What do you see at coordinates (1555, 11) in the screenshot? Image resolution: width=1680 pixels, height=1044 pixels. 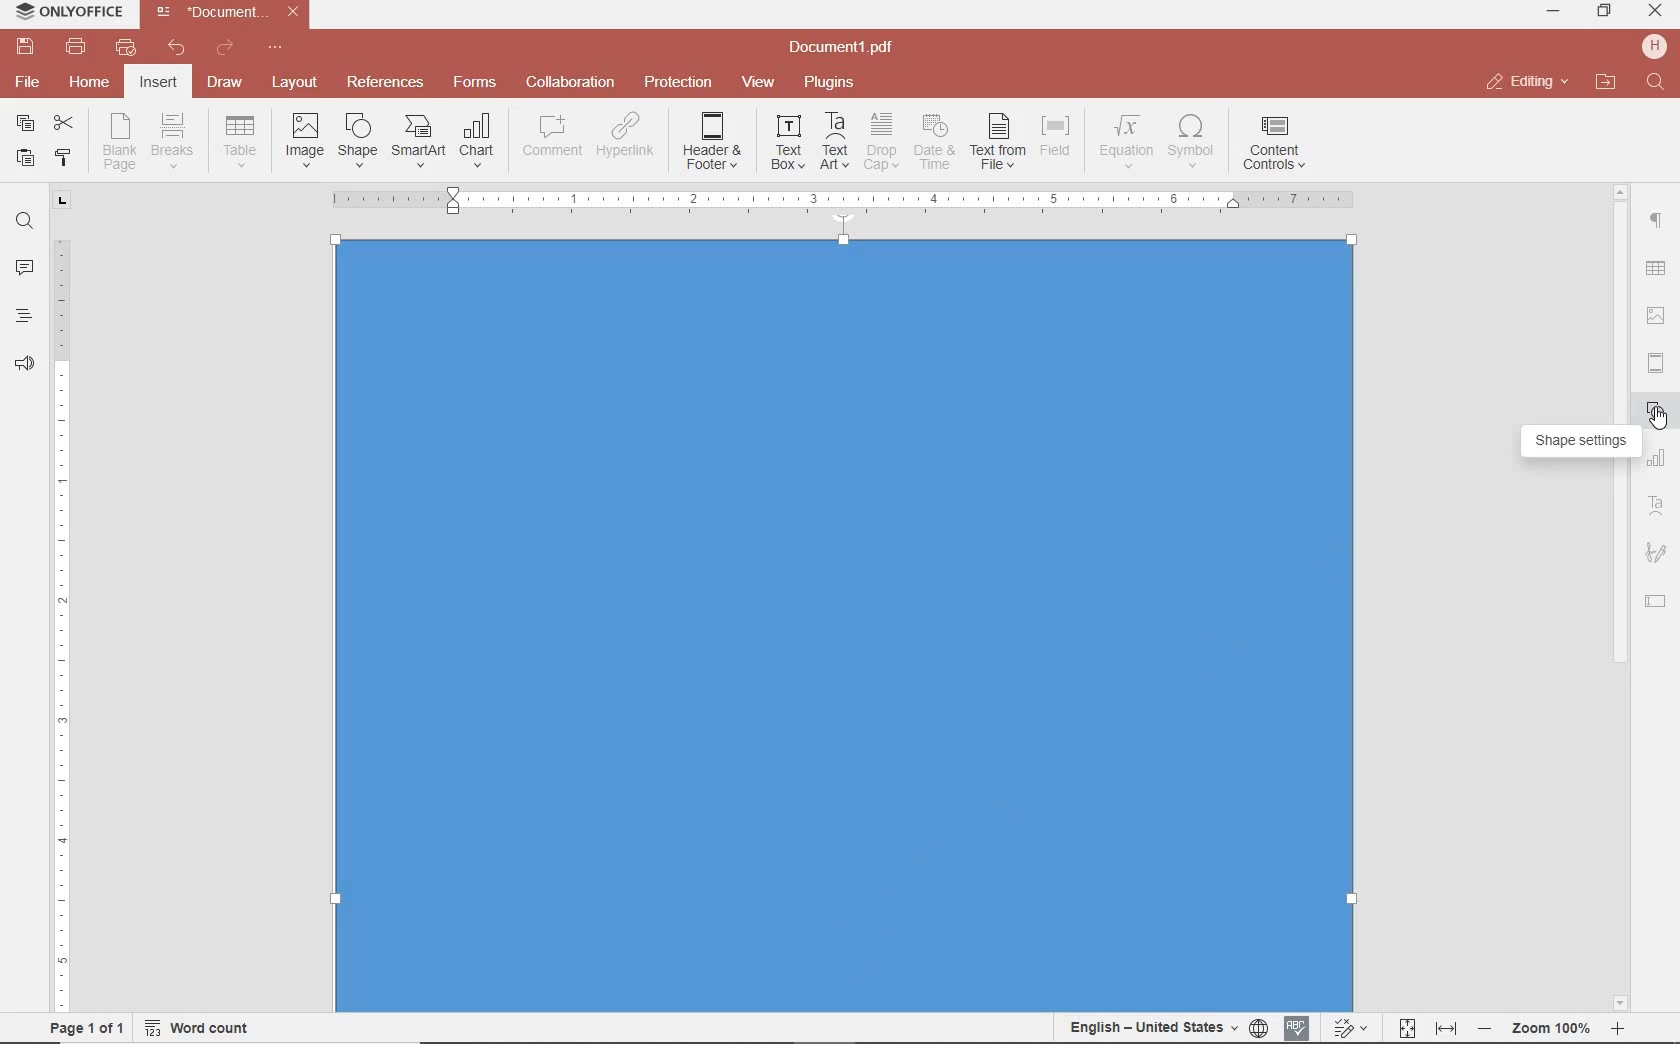 I see `minimize` at bounding box center [1555, 11].